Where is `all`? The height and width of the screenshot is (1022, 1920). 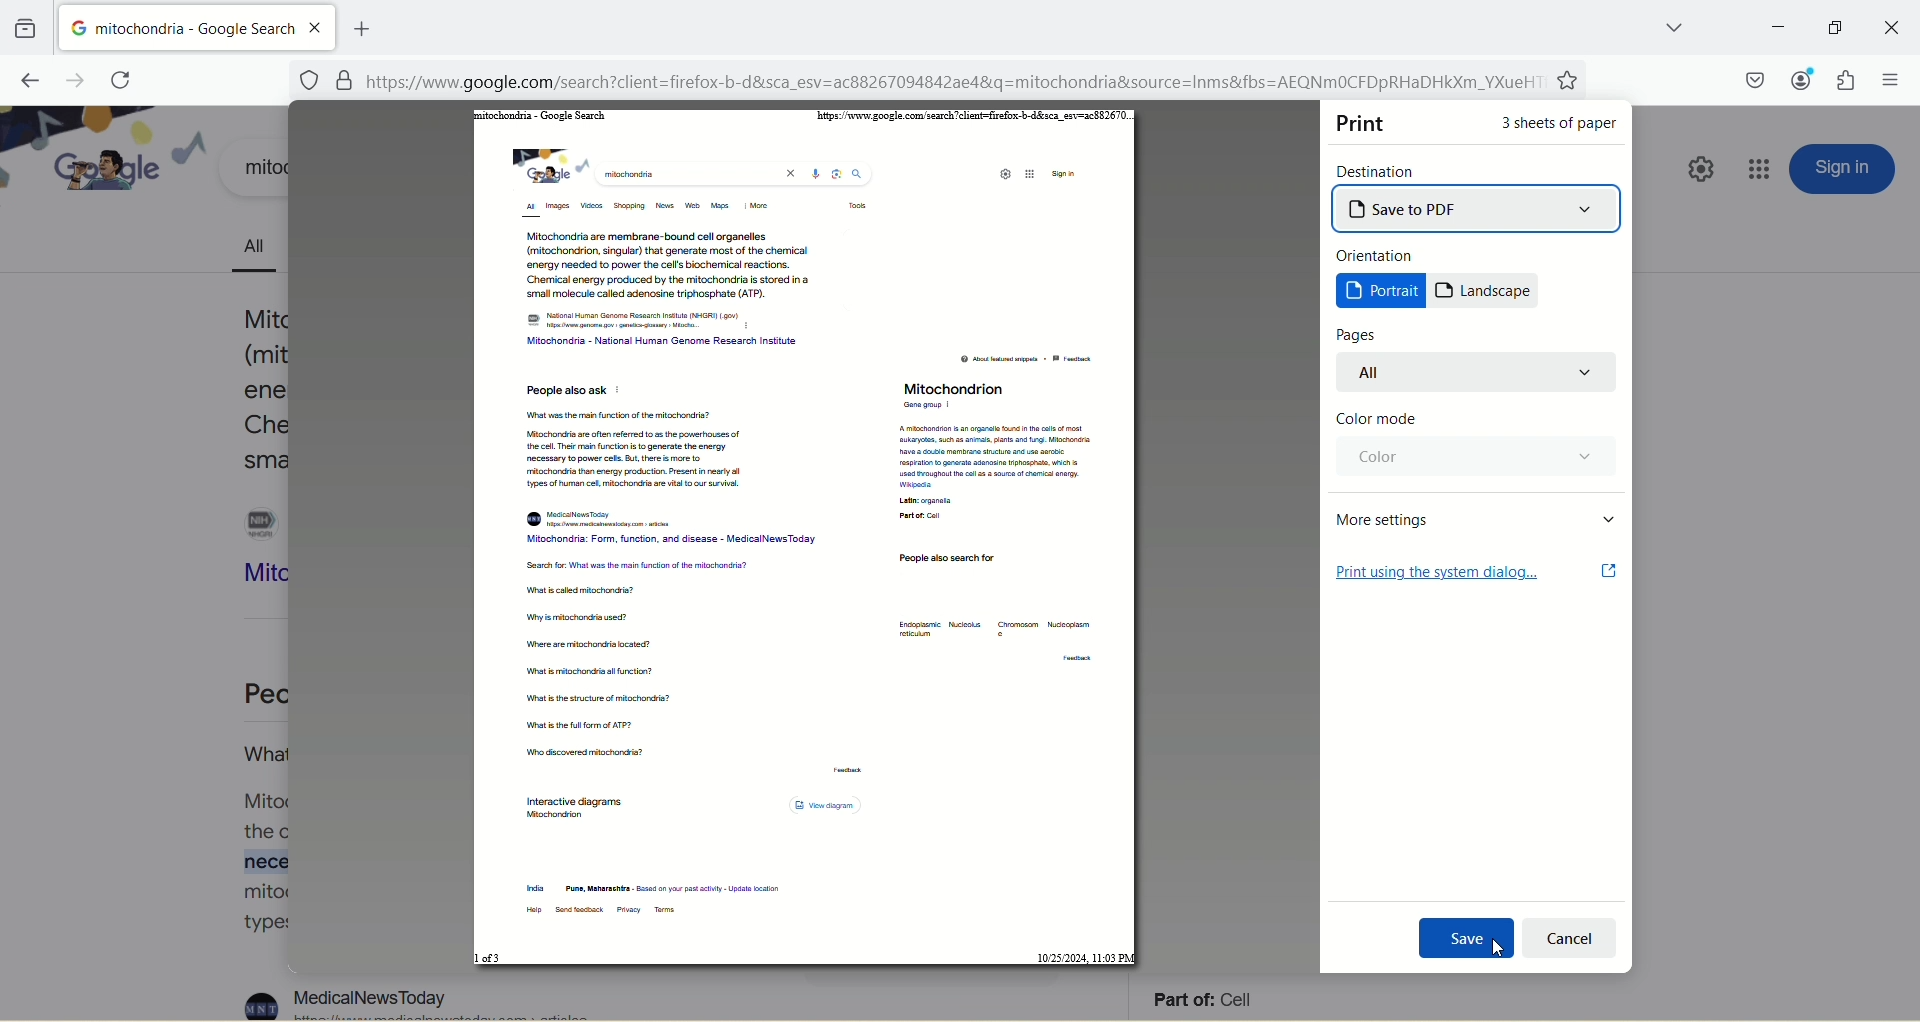
all is located at coordinates (1482, 373).